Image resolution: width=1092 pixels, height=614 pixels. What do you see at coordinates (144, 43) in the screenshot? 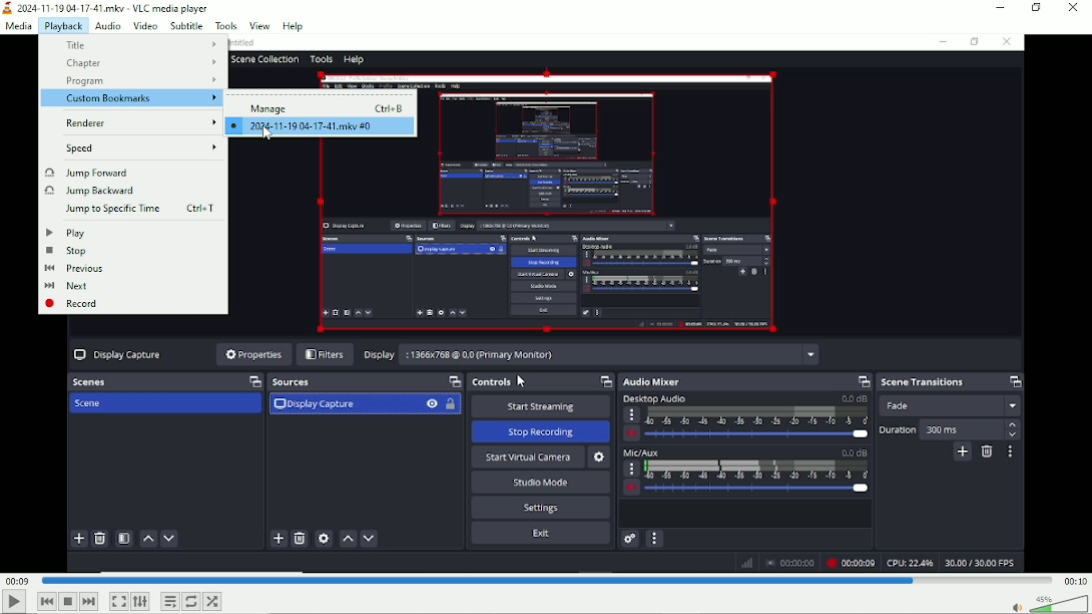
I see `Title` at bounding box center [144, 43].